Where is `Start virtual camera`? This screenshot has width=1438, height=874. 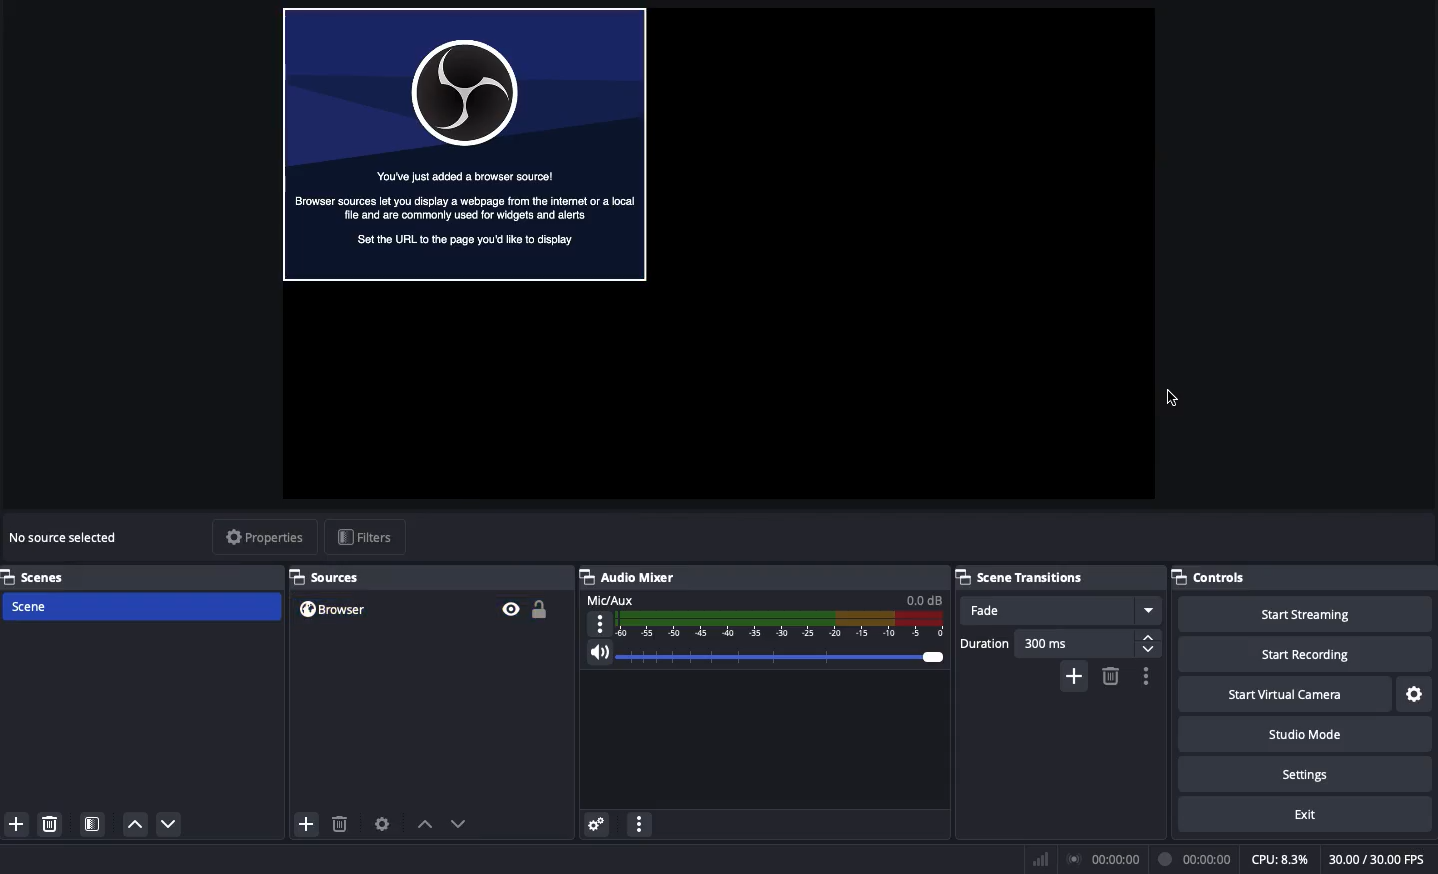 Start virtual camera is located at coordinates (1288, 692).